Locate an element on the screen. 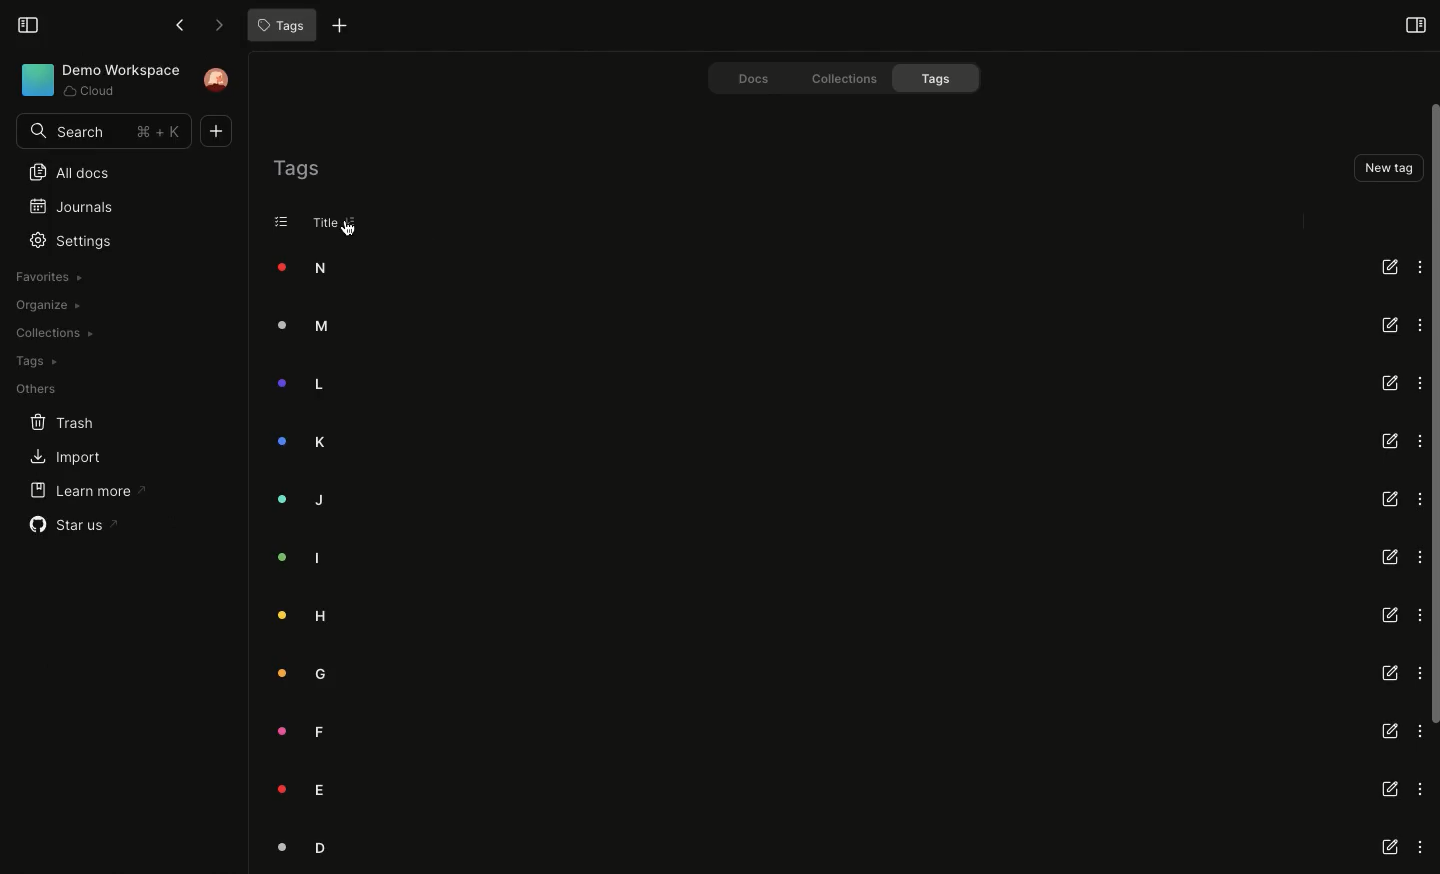  M is located at coordinates (293, 328).